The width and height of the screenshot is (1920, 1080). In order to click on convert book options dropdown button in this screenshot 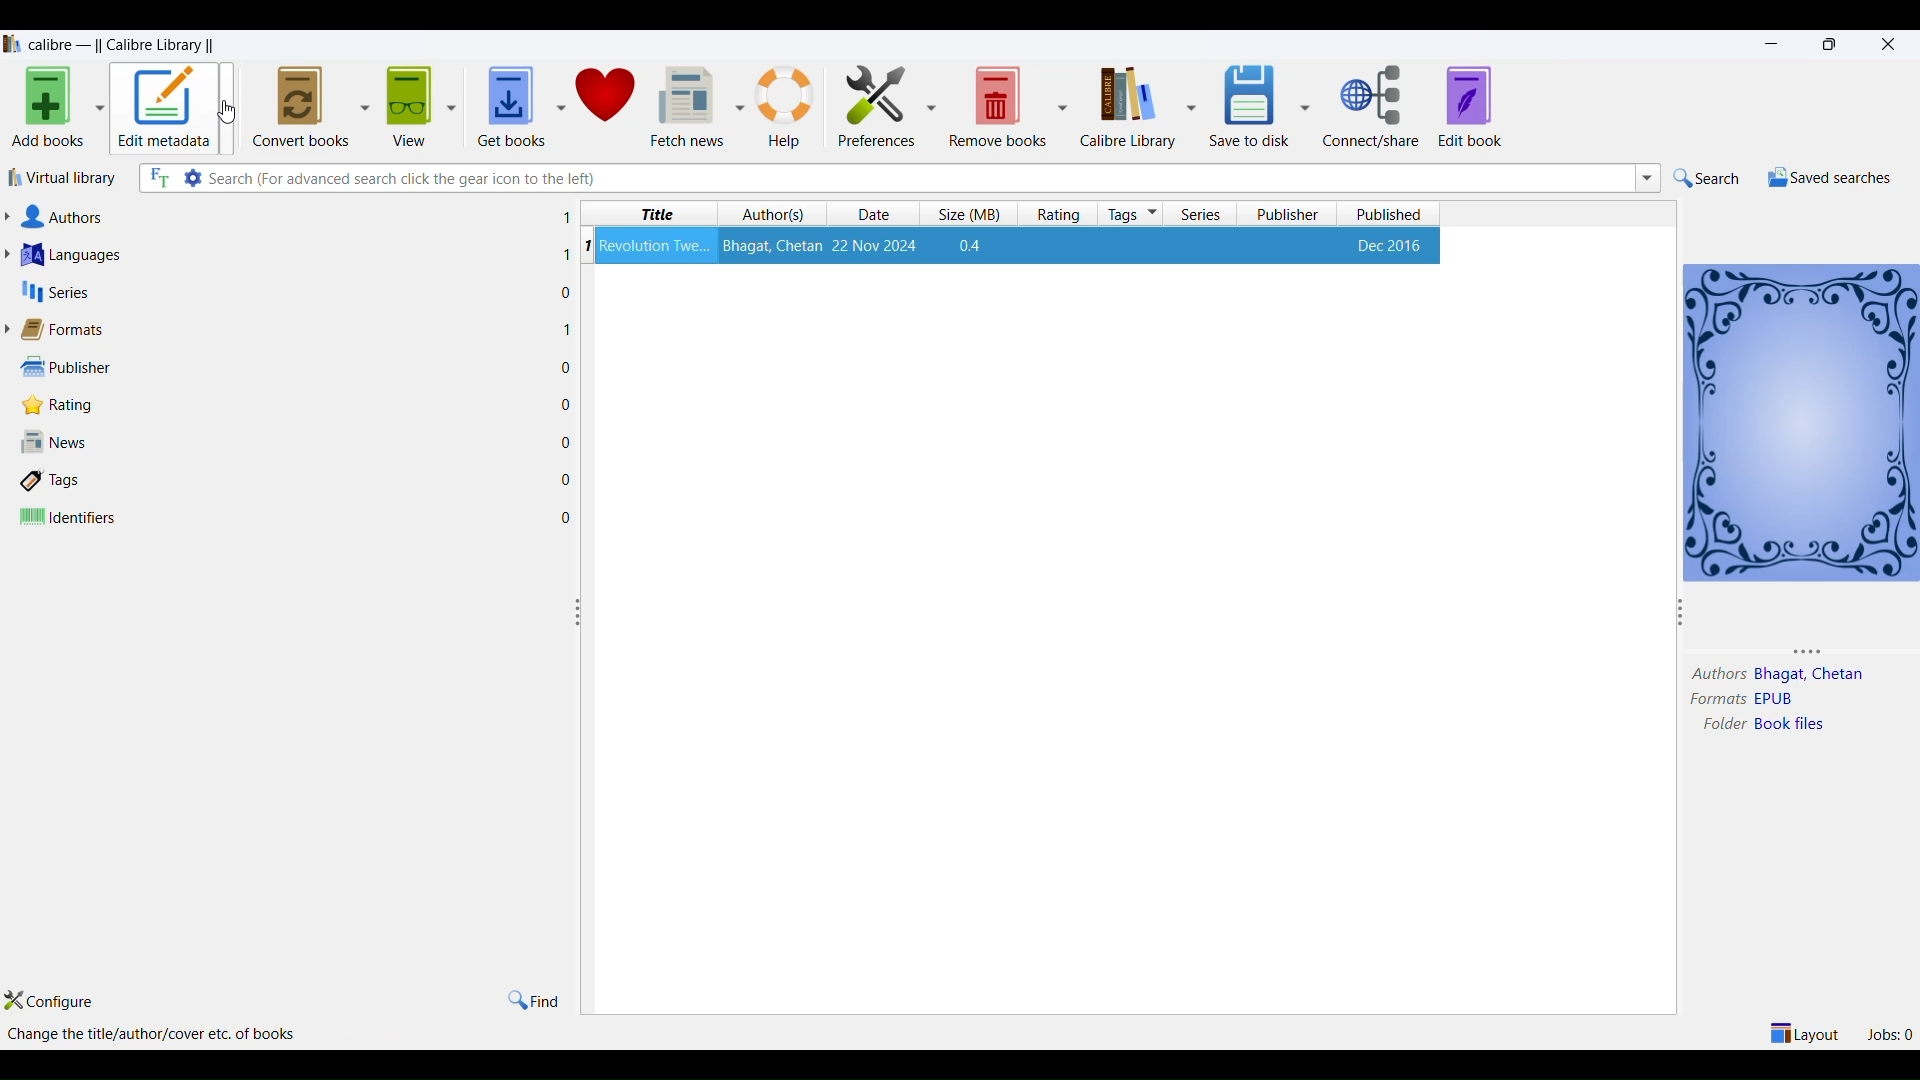, I will do `click(363, 98)`.